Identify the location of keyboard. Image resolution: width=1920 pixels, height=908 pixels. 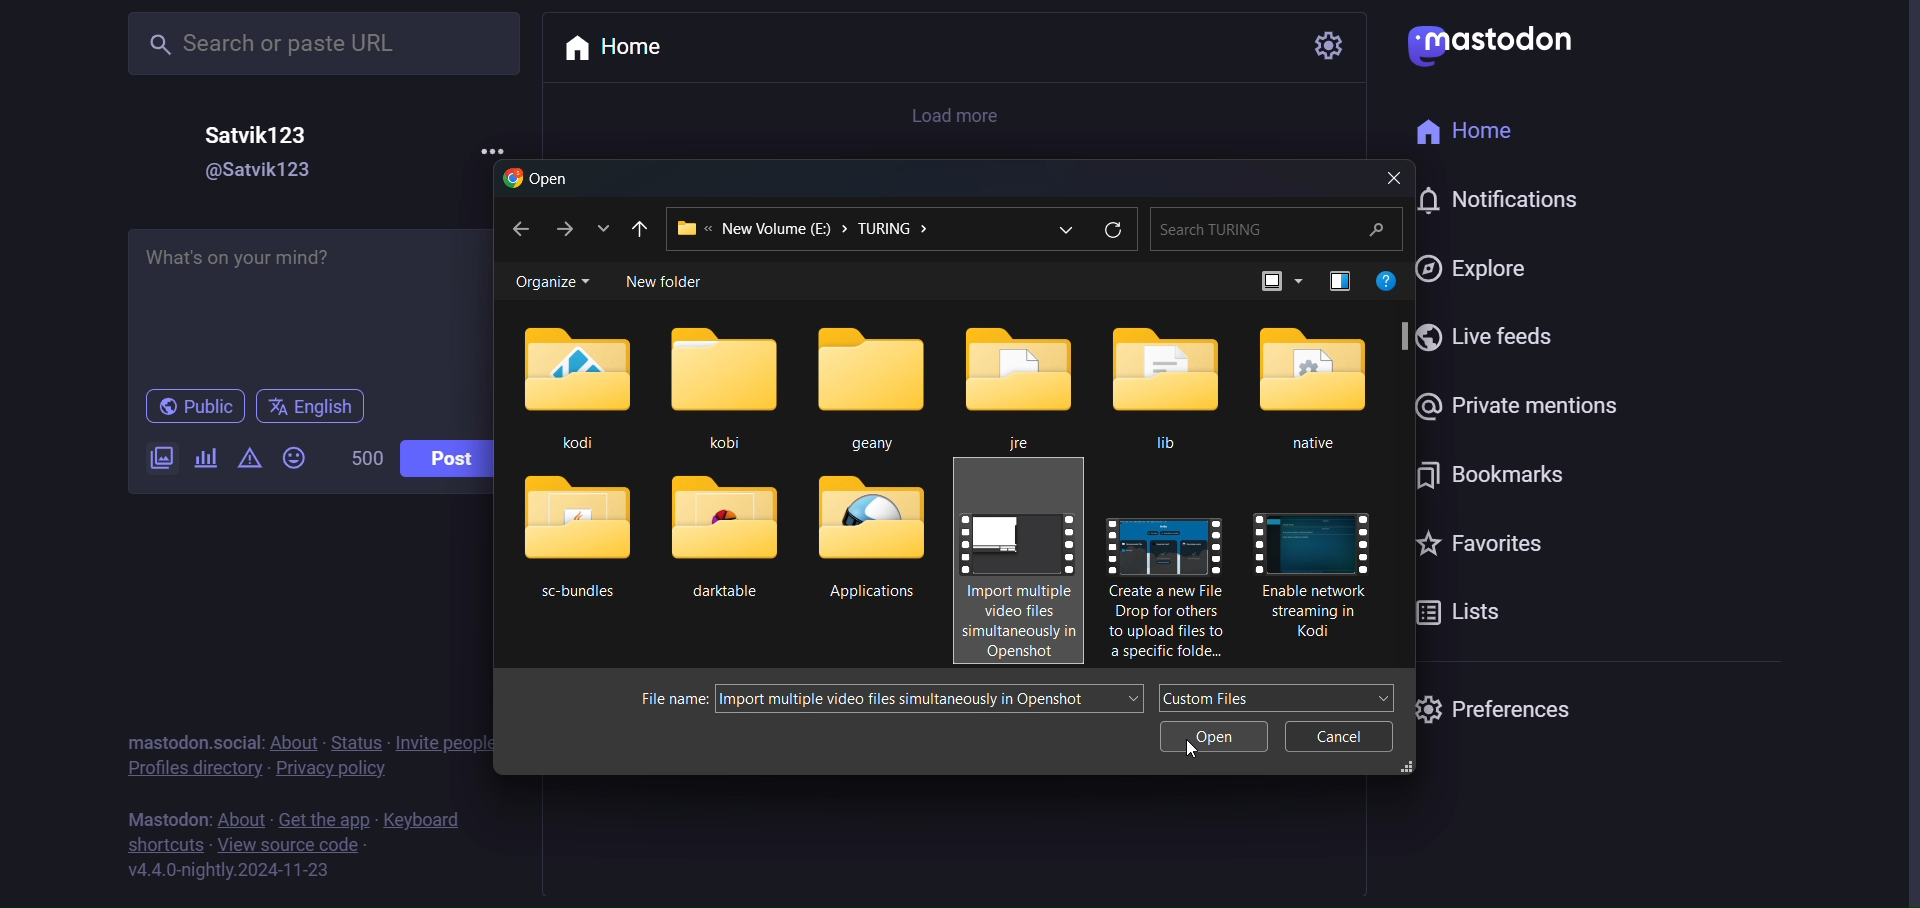
(421, 820).